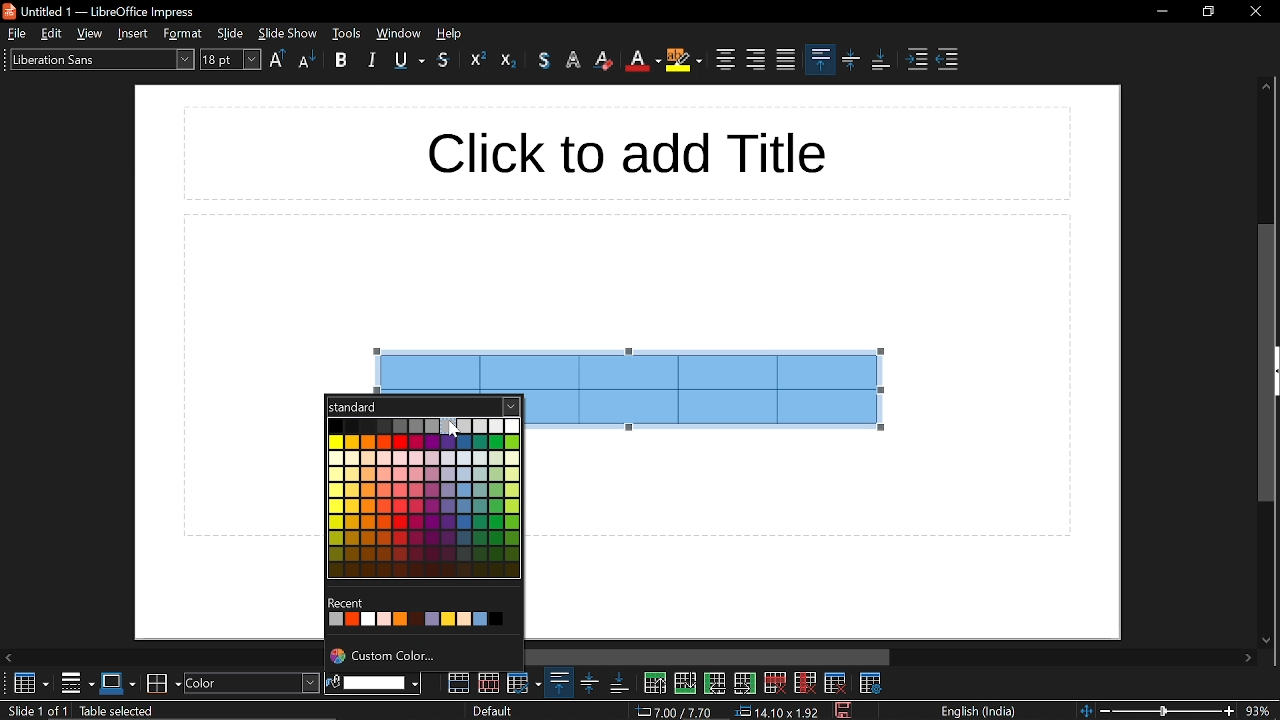  Describe the element at coordinates (102, 11) in the screenshot. I see `current window` at that location.